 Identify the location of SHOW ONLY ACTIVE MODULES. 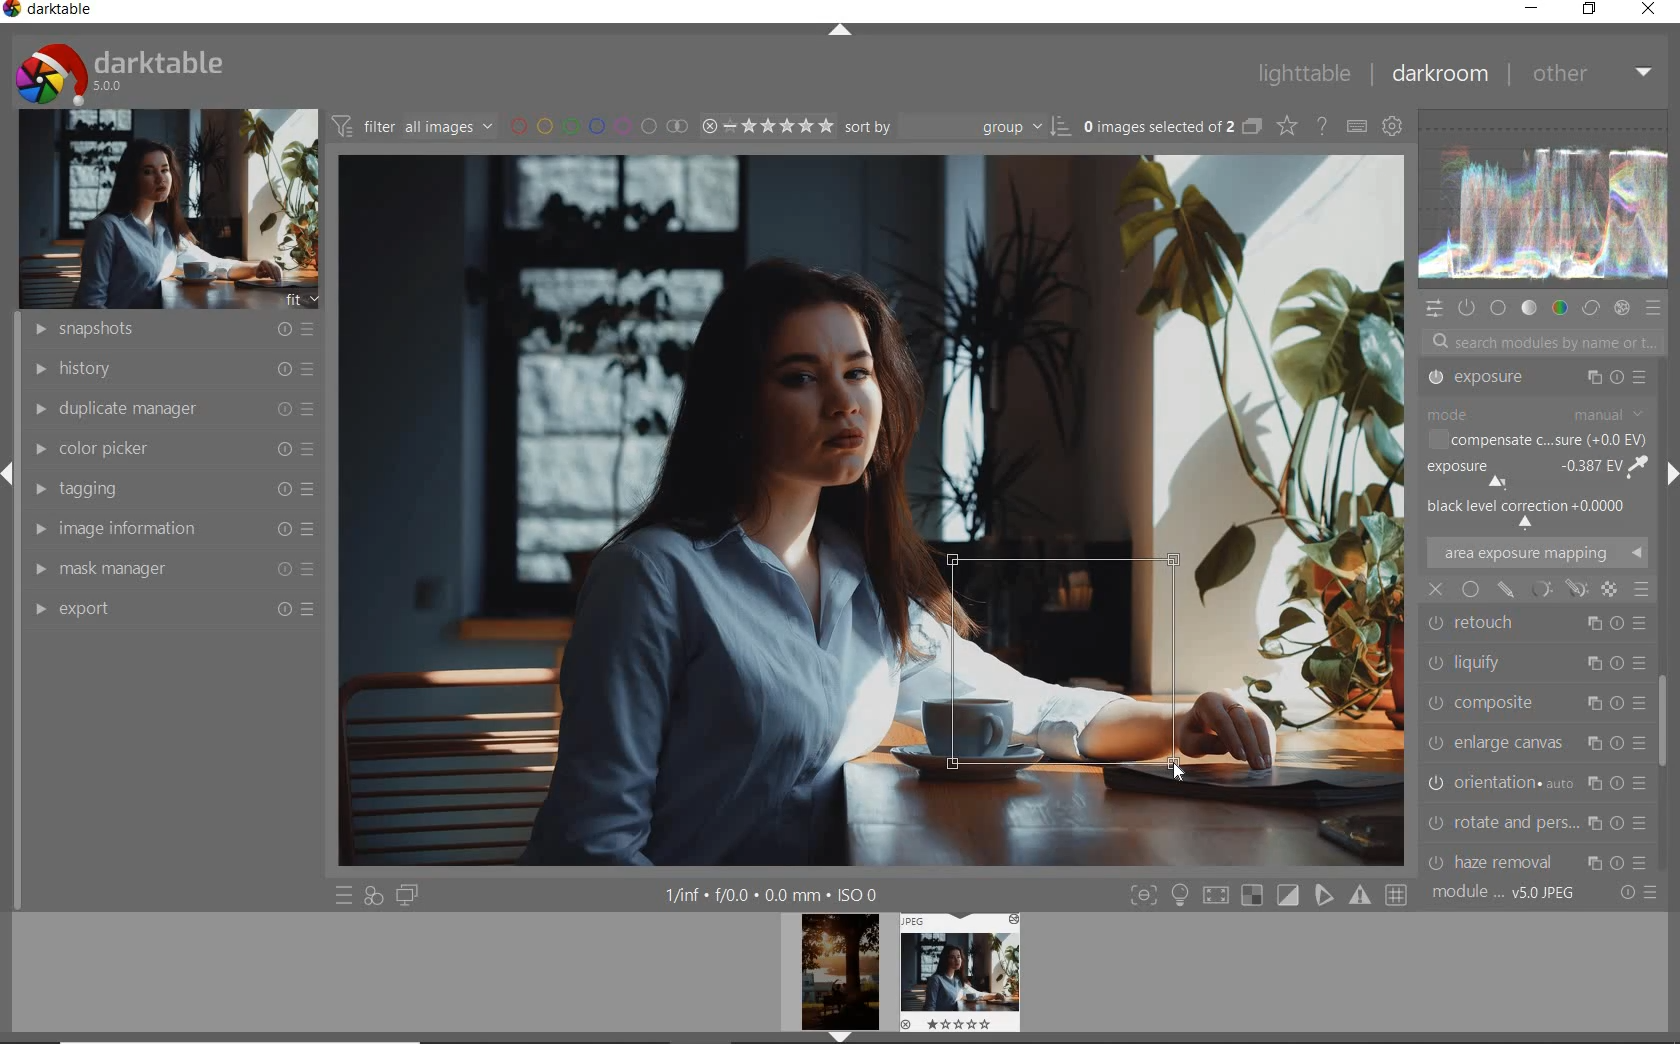
(1466, 309).